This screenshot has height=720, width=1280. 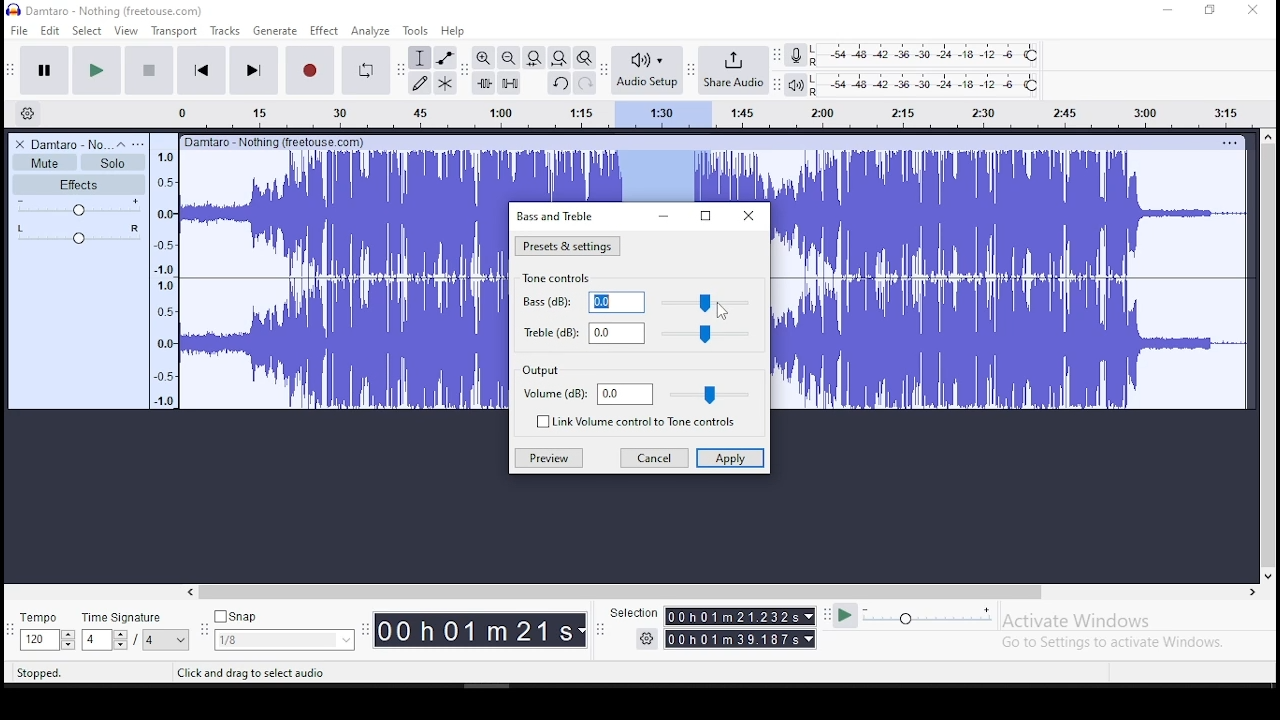 What do you see at coordinates (79, 234) in the screenshot?
I see `pan` at bounding box center [79, 234].